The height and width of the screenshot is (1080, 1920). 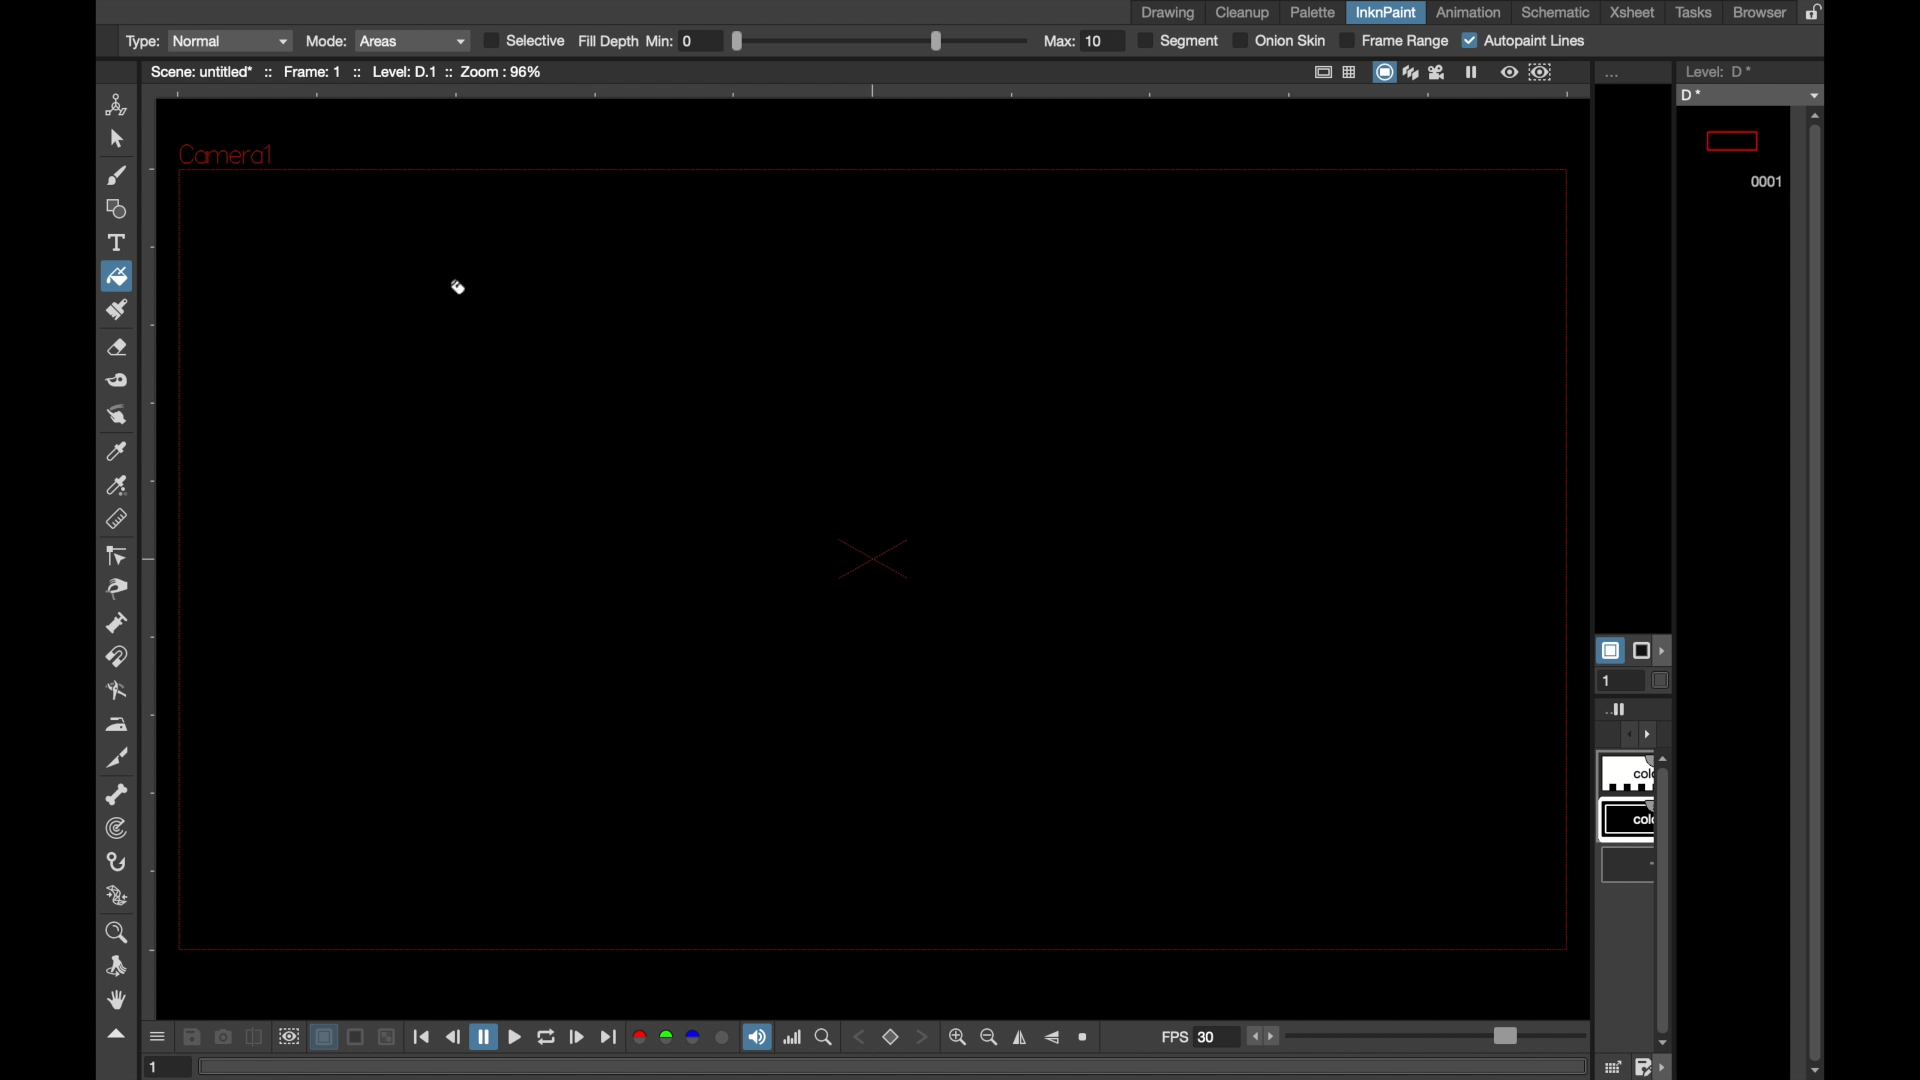 I want to click on blue, so click(x=693, y=1038).